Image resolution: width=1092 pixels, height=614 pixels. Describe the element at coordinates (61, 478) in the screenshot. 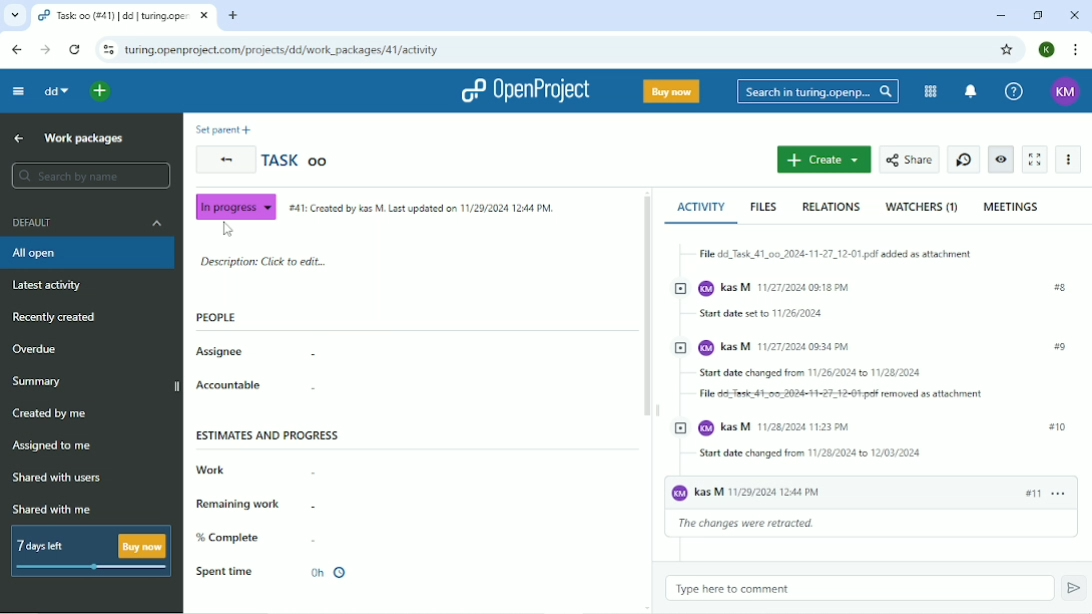

I see `Shared with users` at that location.